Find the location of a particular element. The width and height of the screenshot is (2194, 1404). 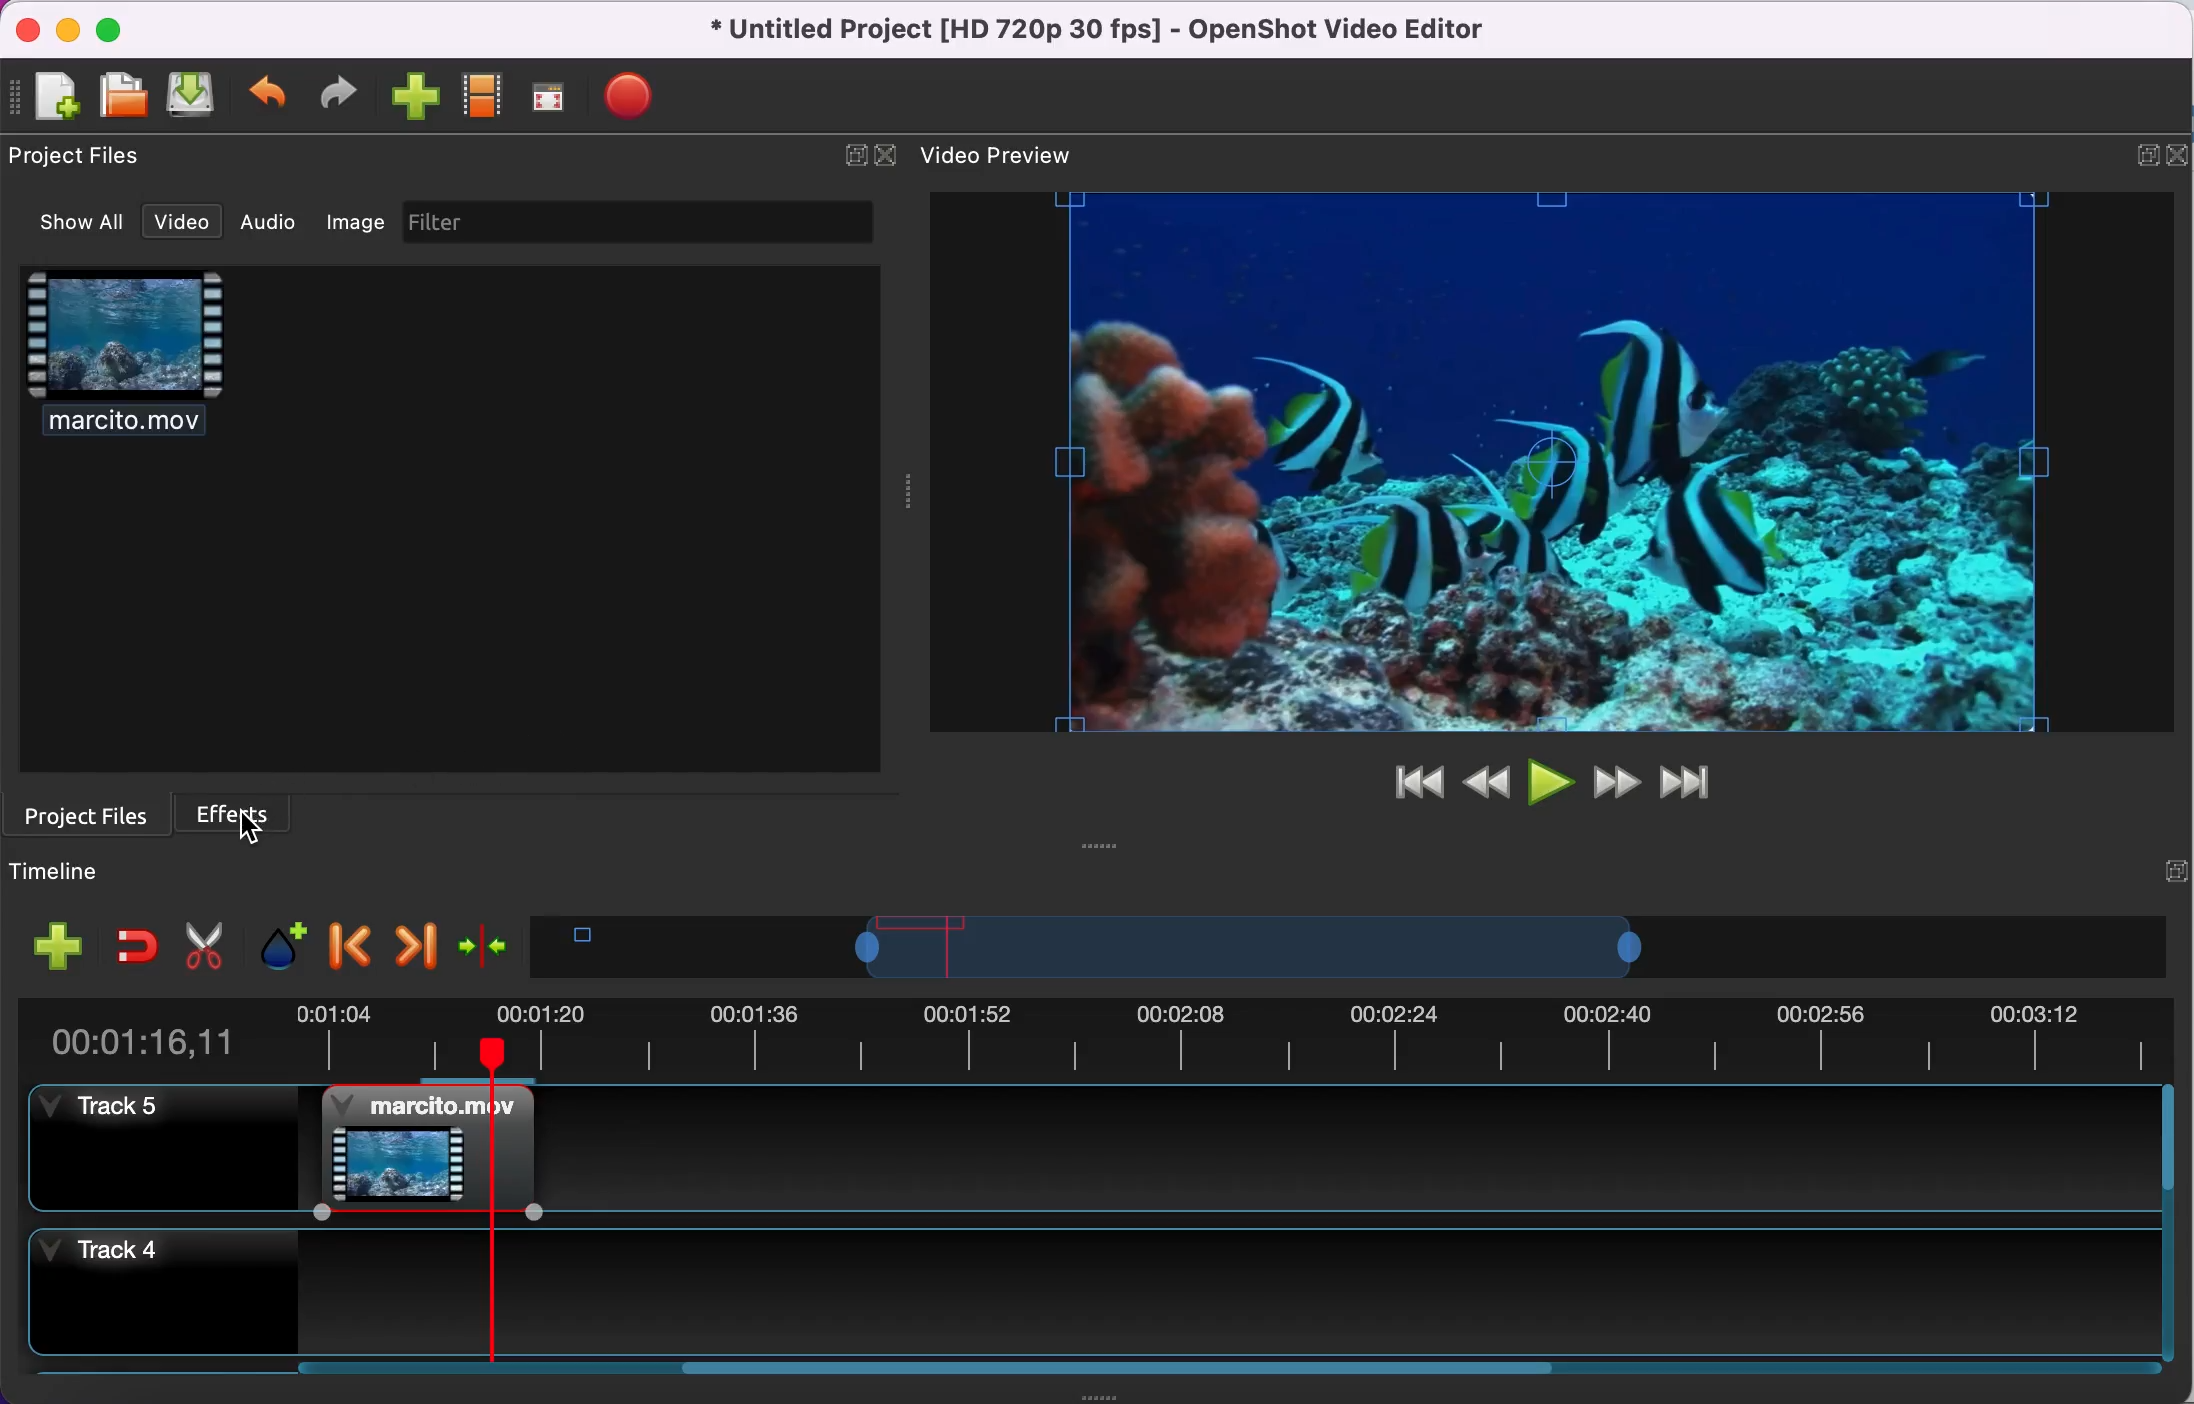

fast forward is located at coordinates (1613, 782).